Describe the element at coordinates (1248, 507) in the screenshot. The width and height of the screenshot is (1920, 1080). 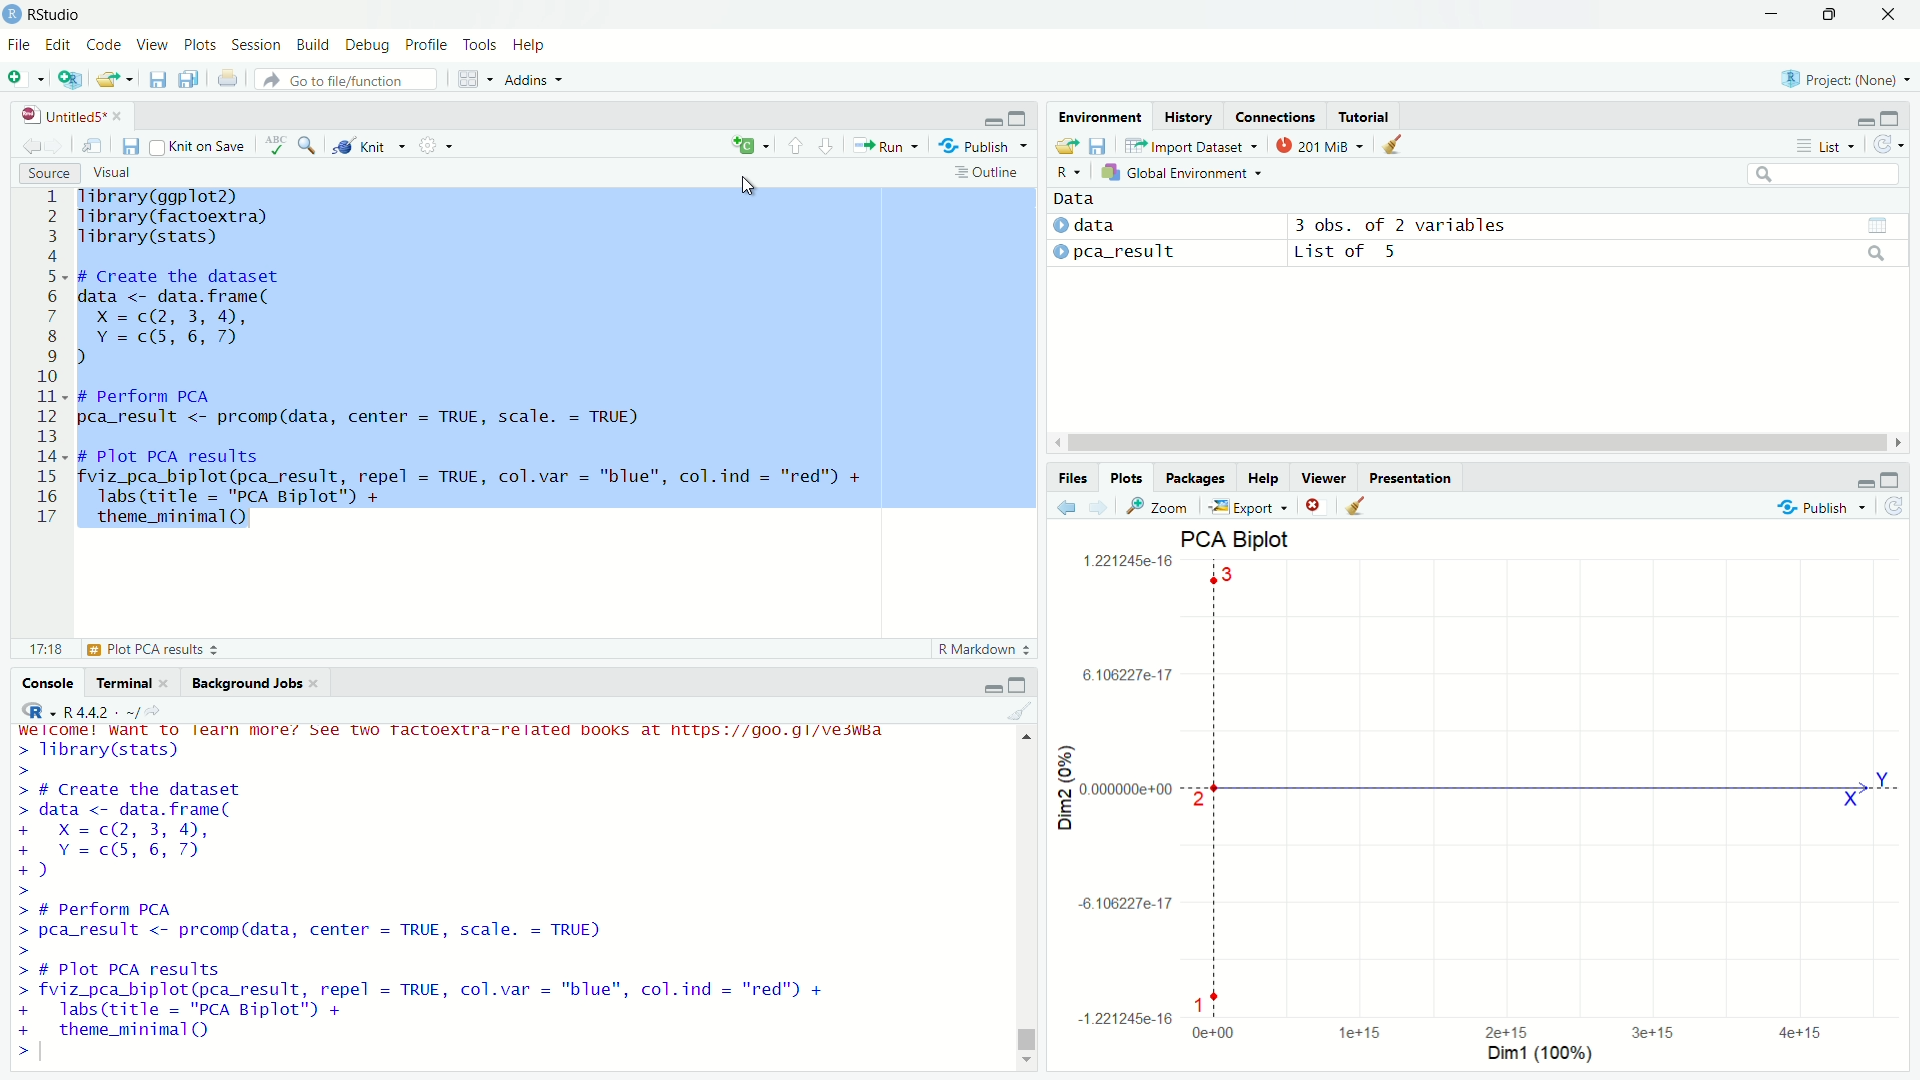
I see `export` at that location.